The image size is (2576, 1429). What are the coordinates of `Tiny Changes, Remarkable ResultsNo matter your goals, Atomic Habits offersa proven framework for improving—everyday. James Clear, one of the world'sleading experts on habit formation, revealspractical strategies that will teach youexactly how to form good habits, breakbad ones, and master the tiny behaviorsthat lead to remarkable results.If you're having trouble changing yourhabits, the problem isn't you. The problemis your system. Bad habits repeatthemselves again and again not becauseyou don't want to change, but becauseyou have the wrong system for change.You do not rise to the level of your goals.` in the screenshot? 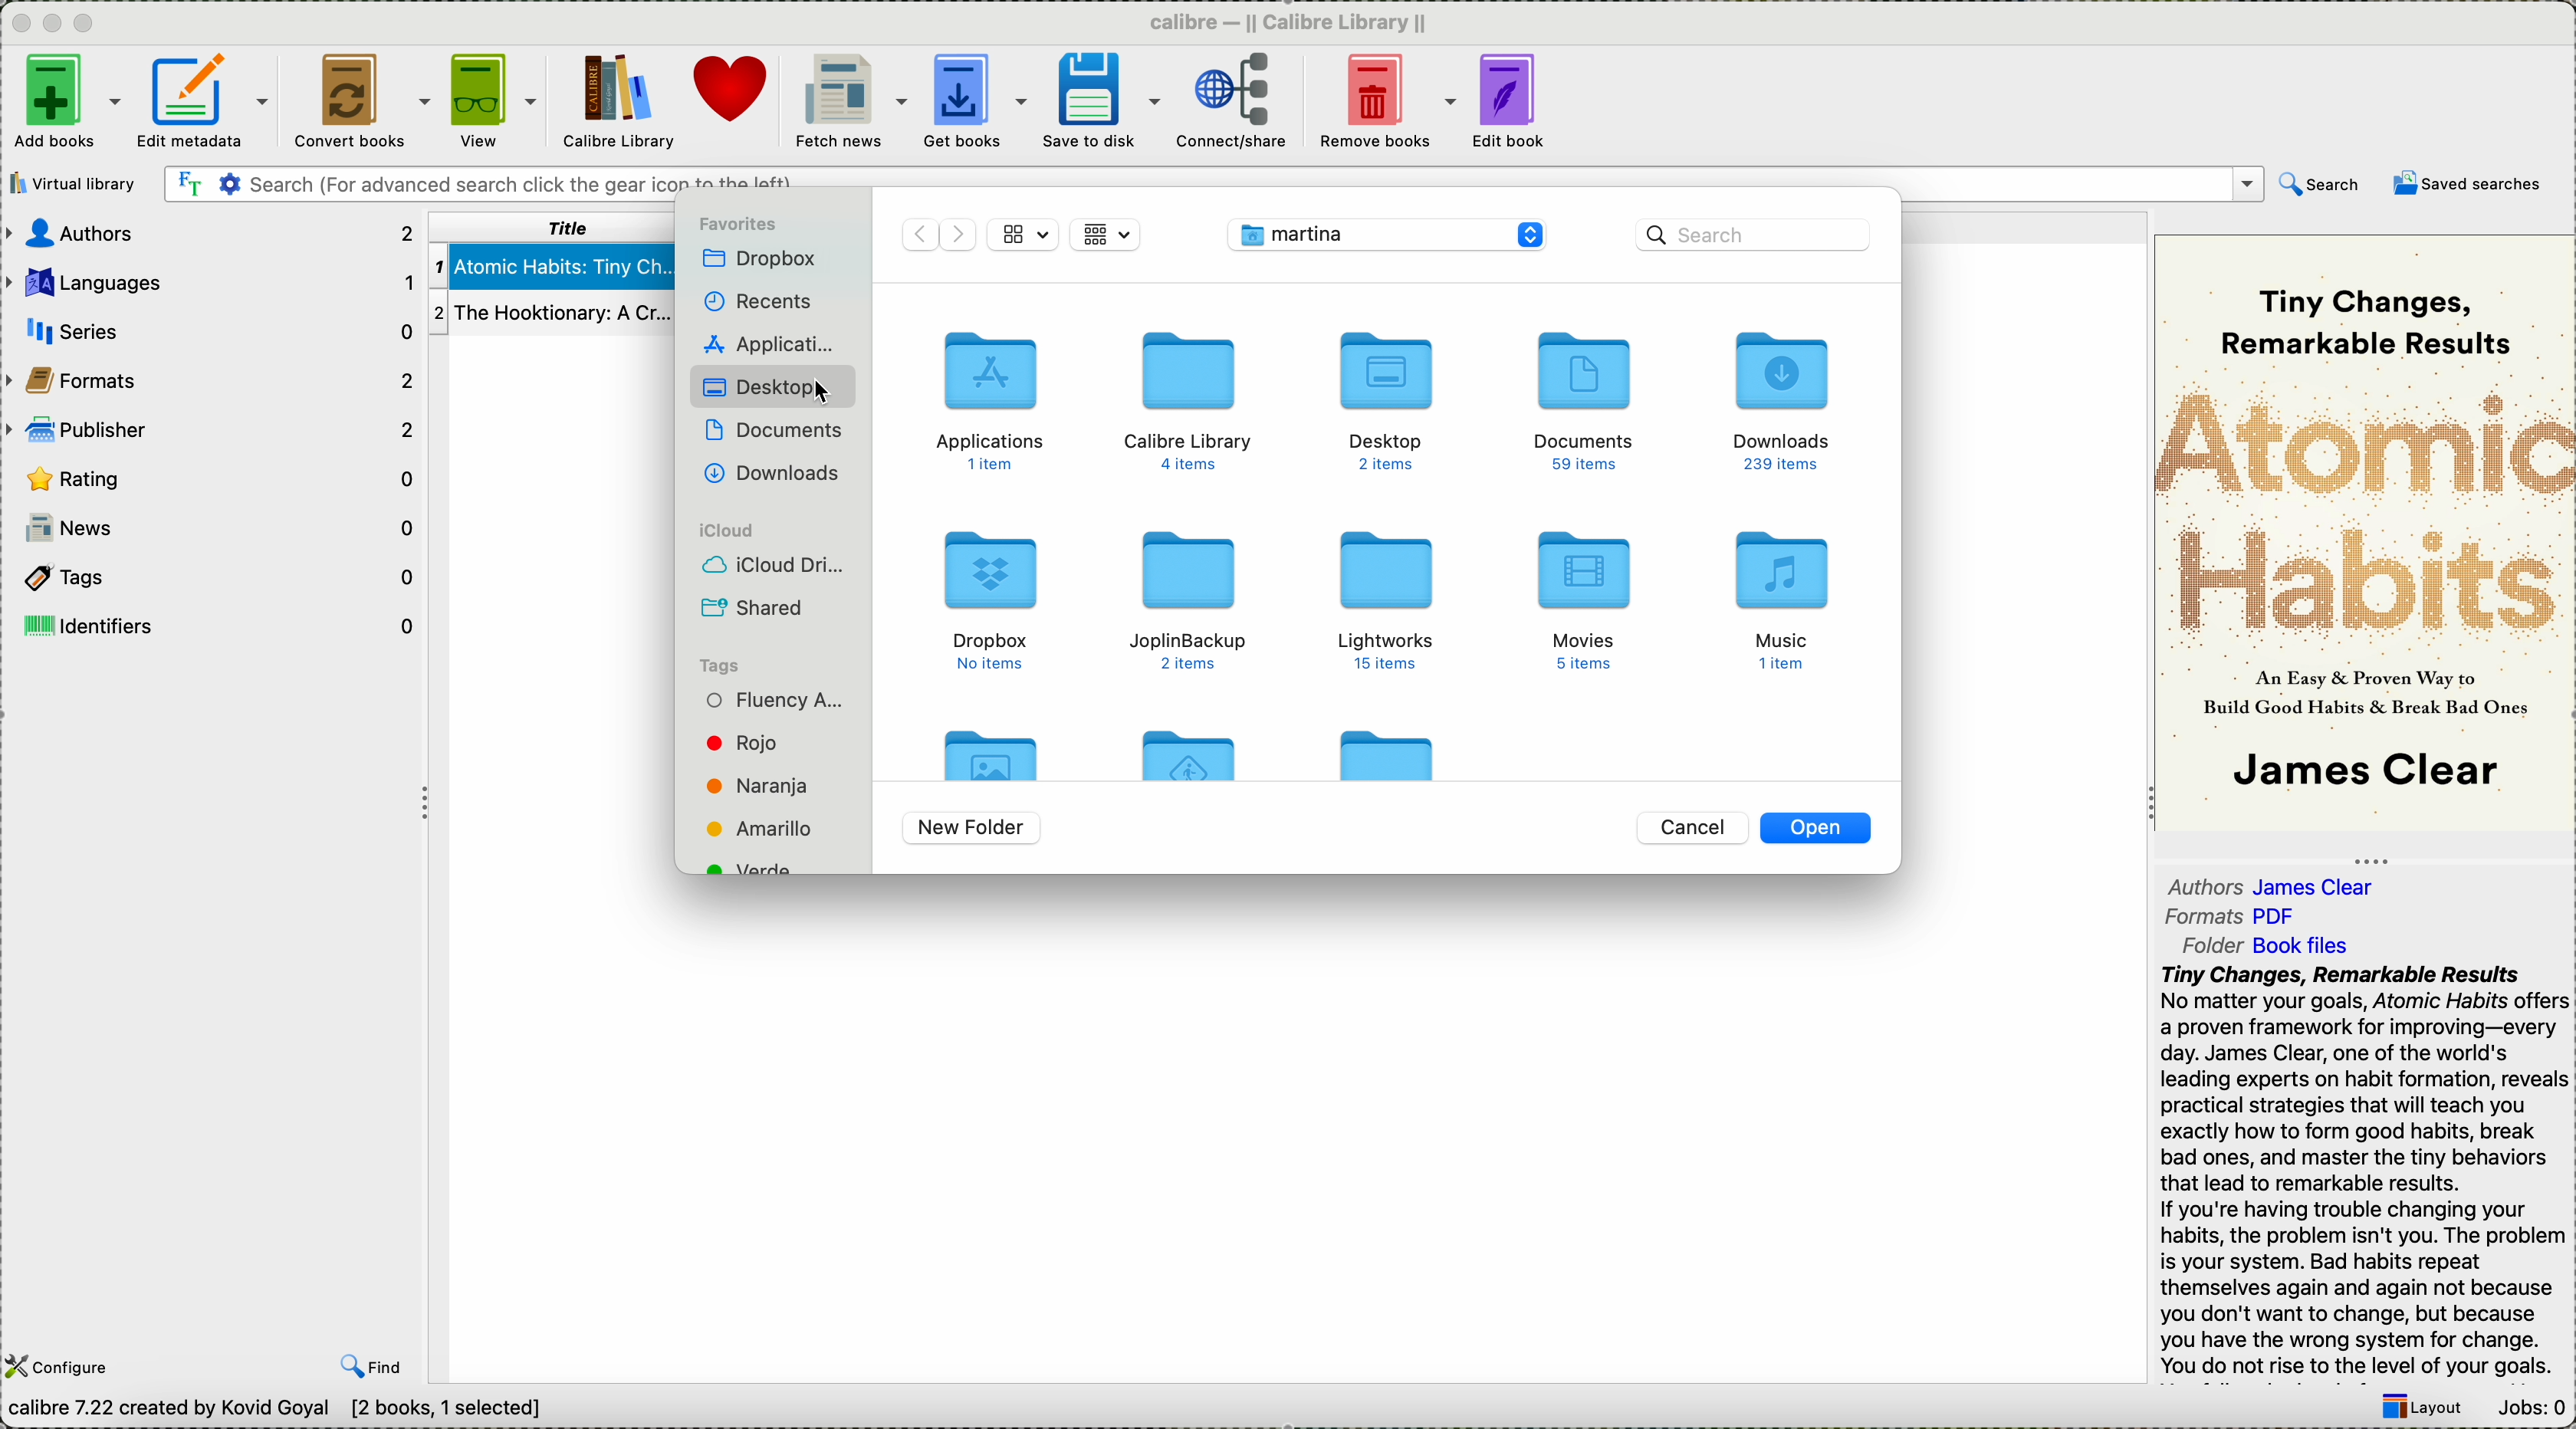 It's located at (2359, 1171).